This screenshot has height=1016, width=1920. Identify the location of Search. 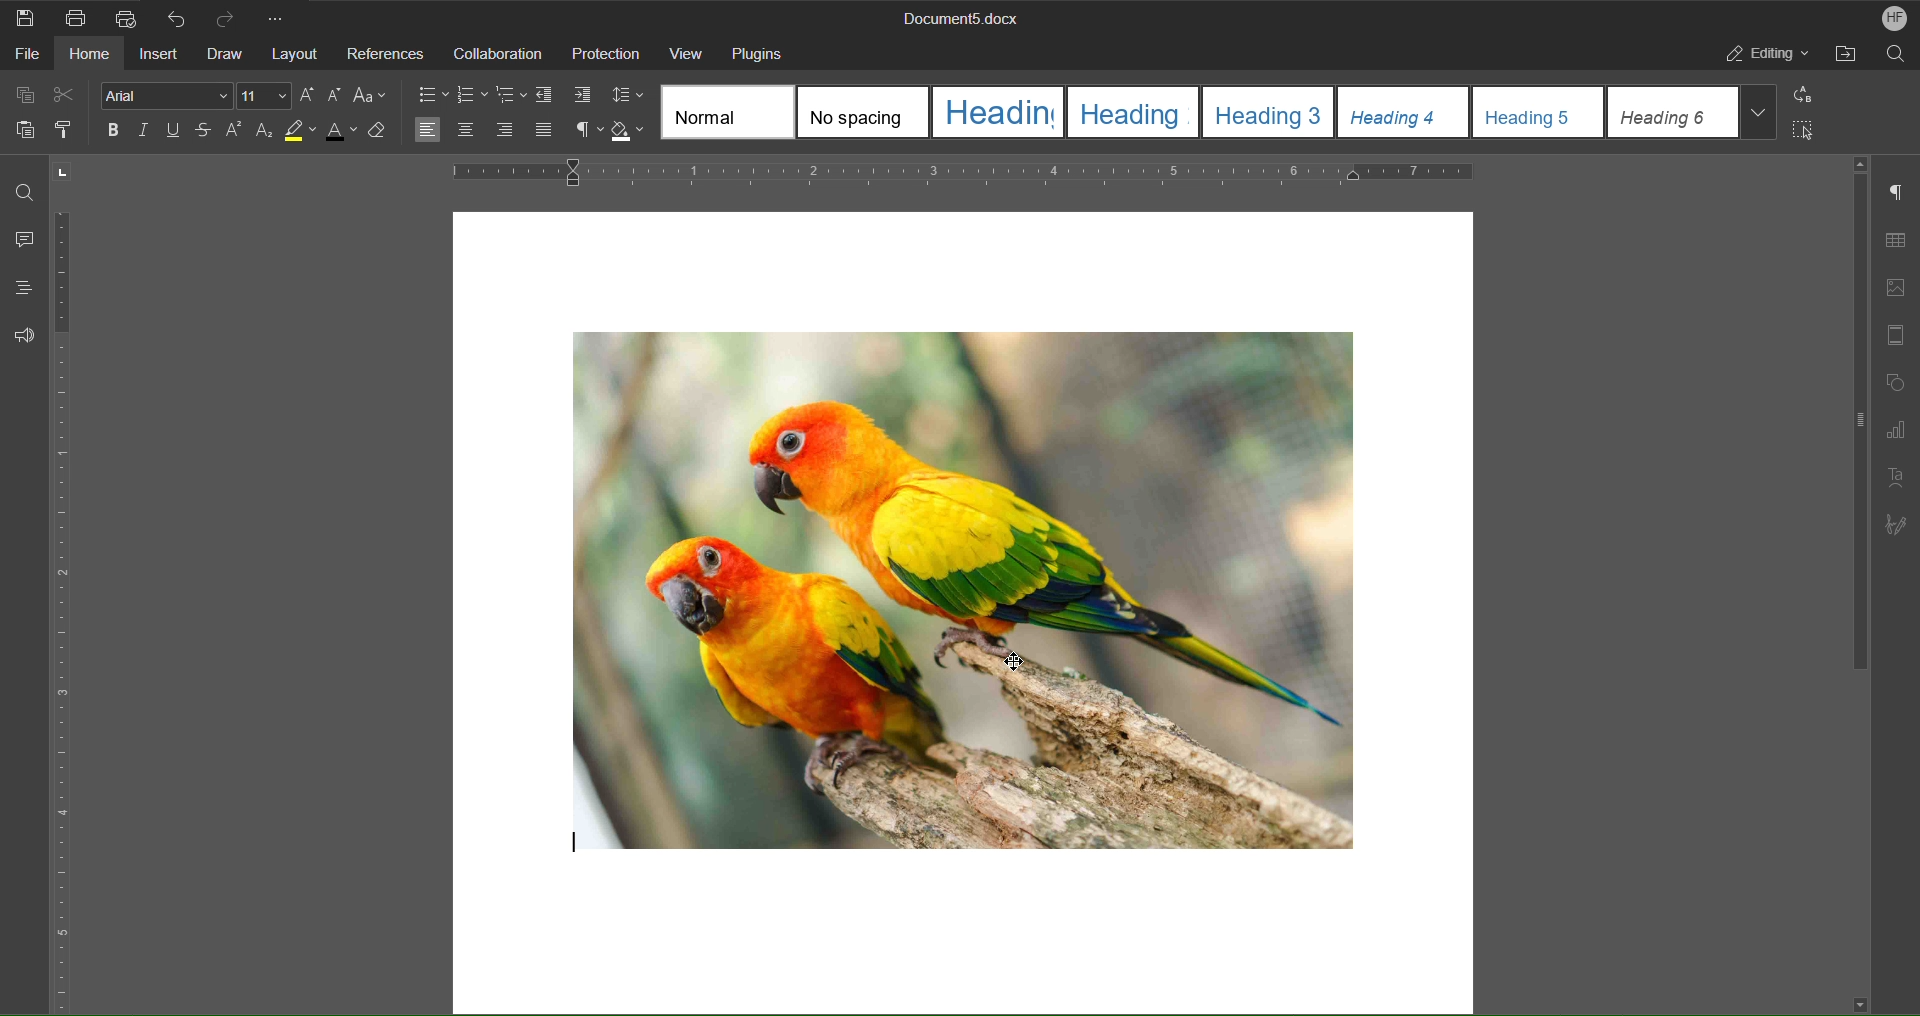
(1896, 57).